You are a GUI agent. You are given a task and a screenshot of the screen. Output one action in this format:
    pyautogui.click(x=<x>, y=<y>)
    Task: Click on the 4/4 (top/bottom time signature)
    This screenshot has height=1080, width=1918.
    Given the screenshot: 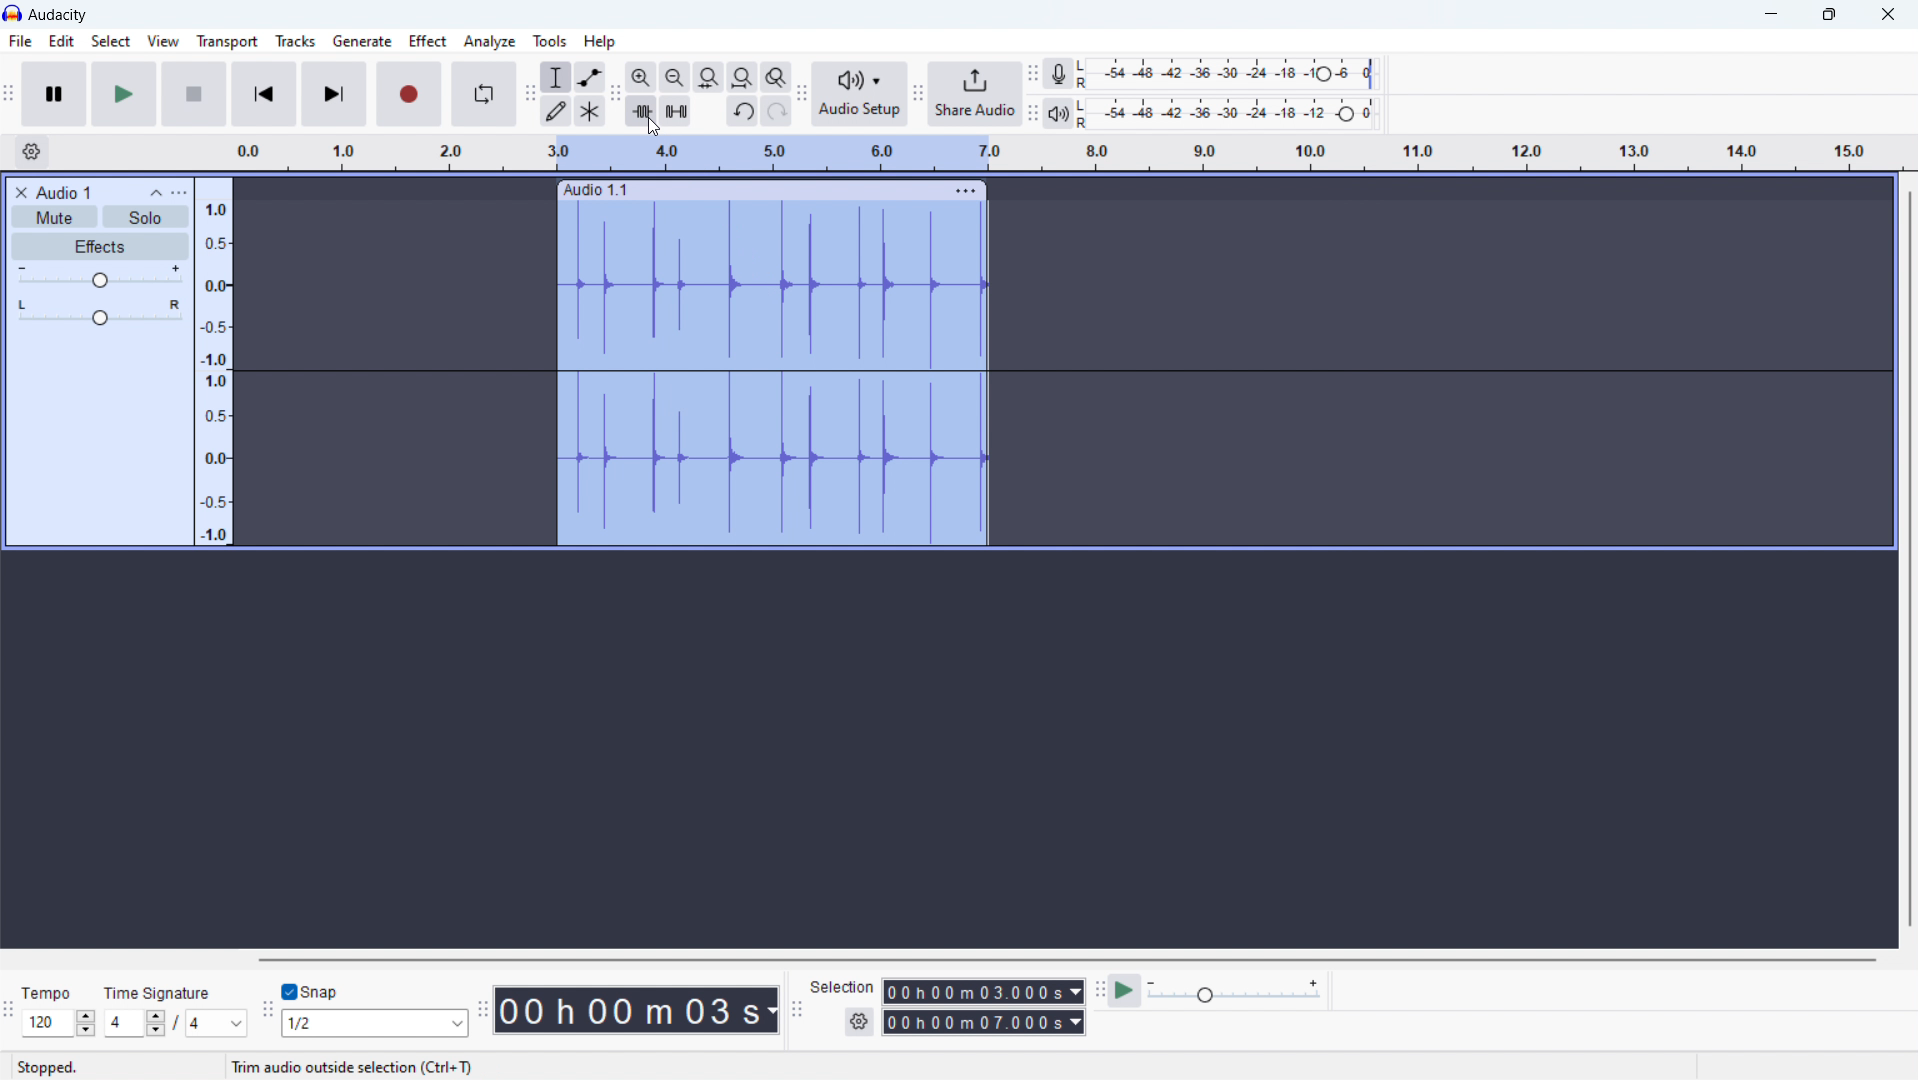 What is the action you would take?
    pyautogui.click(x=171, y=1026)
    